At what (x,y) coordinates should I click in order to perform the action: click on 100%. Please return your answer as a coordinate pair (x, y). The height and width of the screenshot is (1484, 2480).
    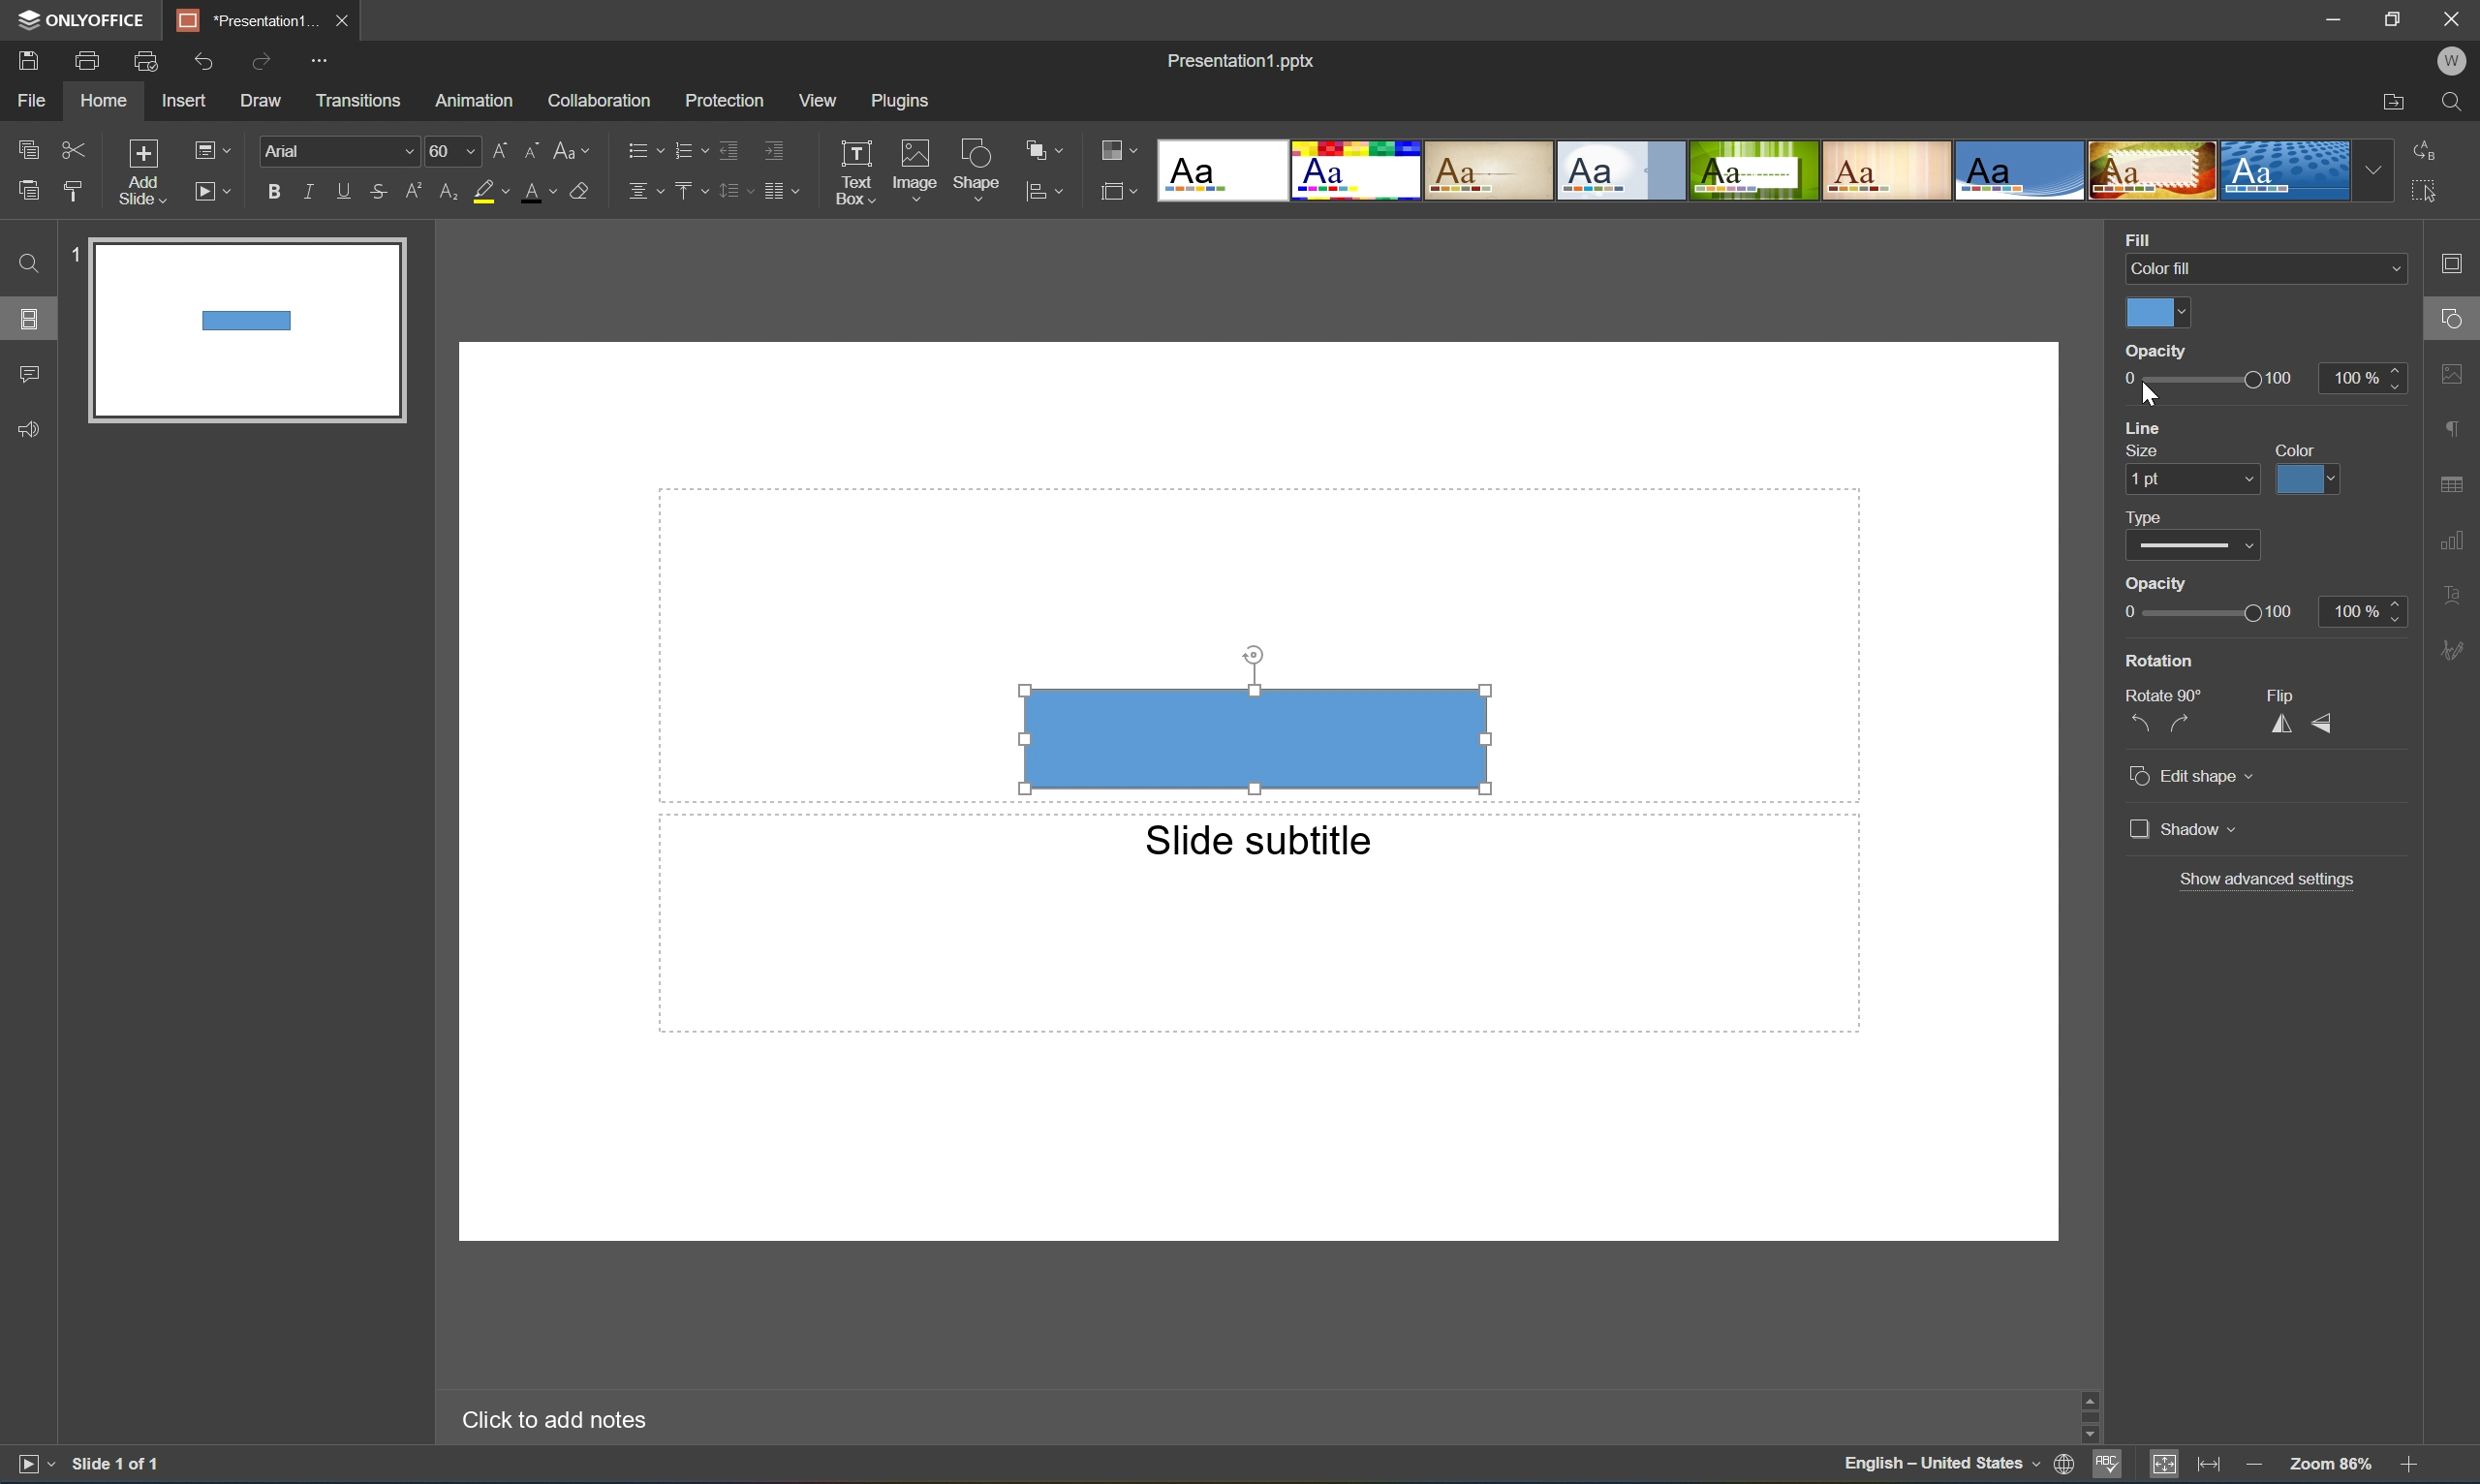
    Looking at the image, I should click on (2367, 610).